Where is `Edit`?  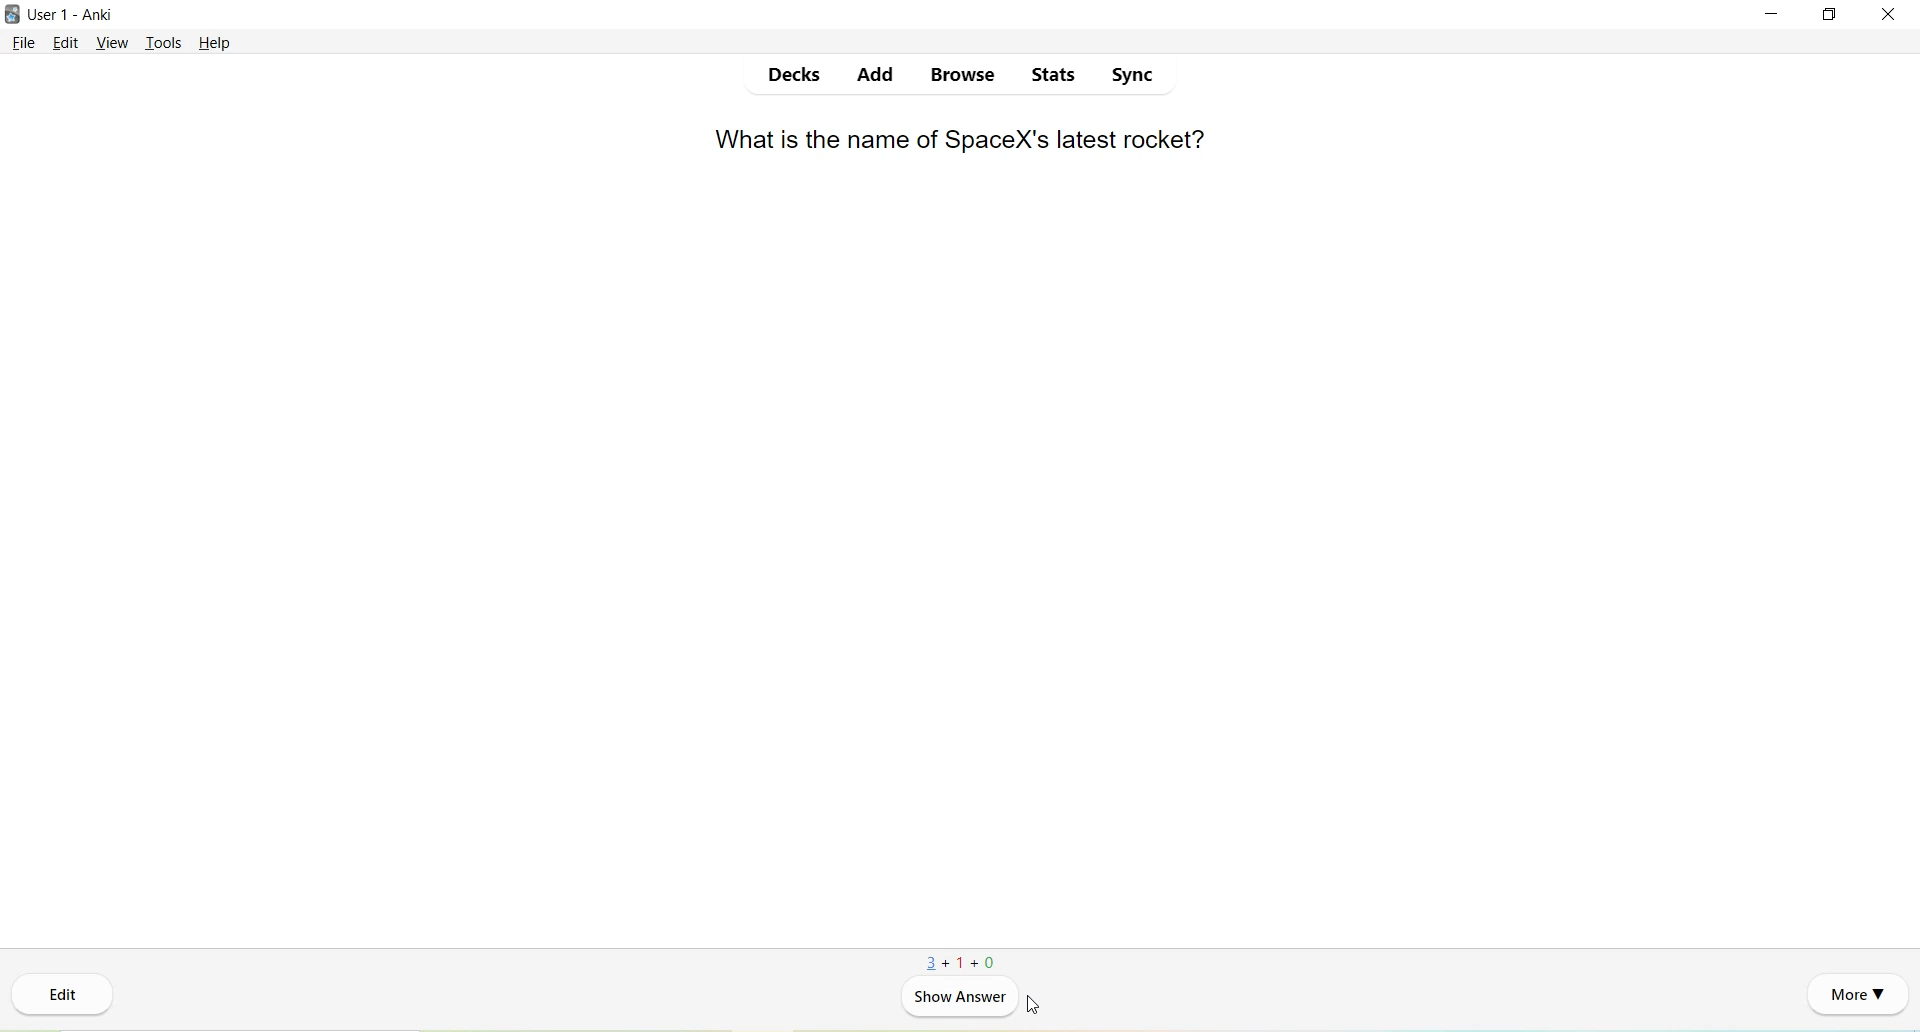
Edit is located at coordinates (68, 43).